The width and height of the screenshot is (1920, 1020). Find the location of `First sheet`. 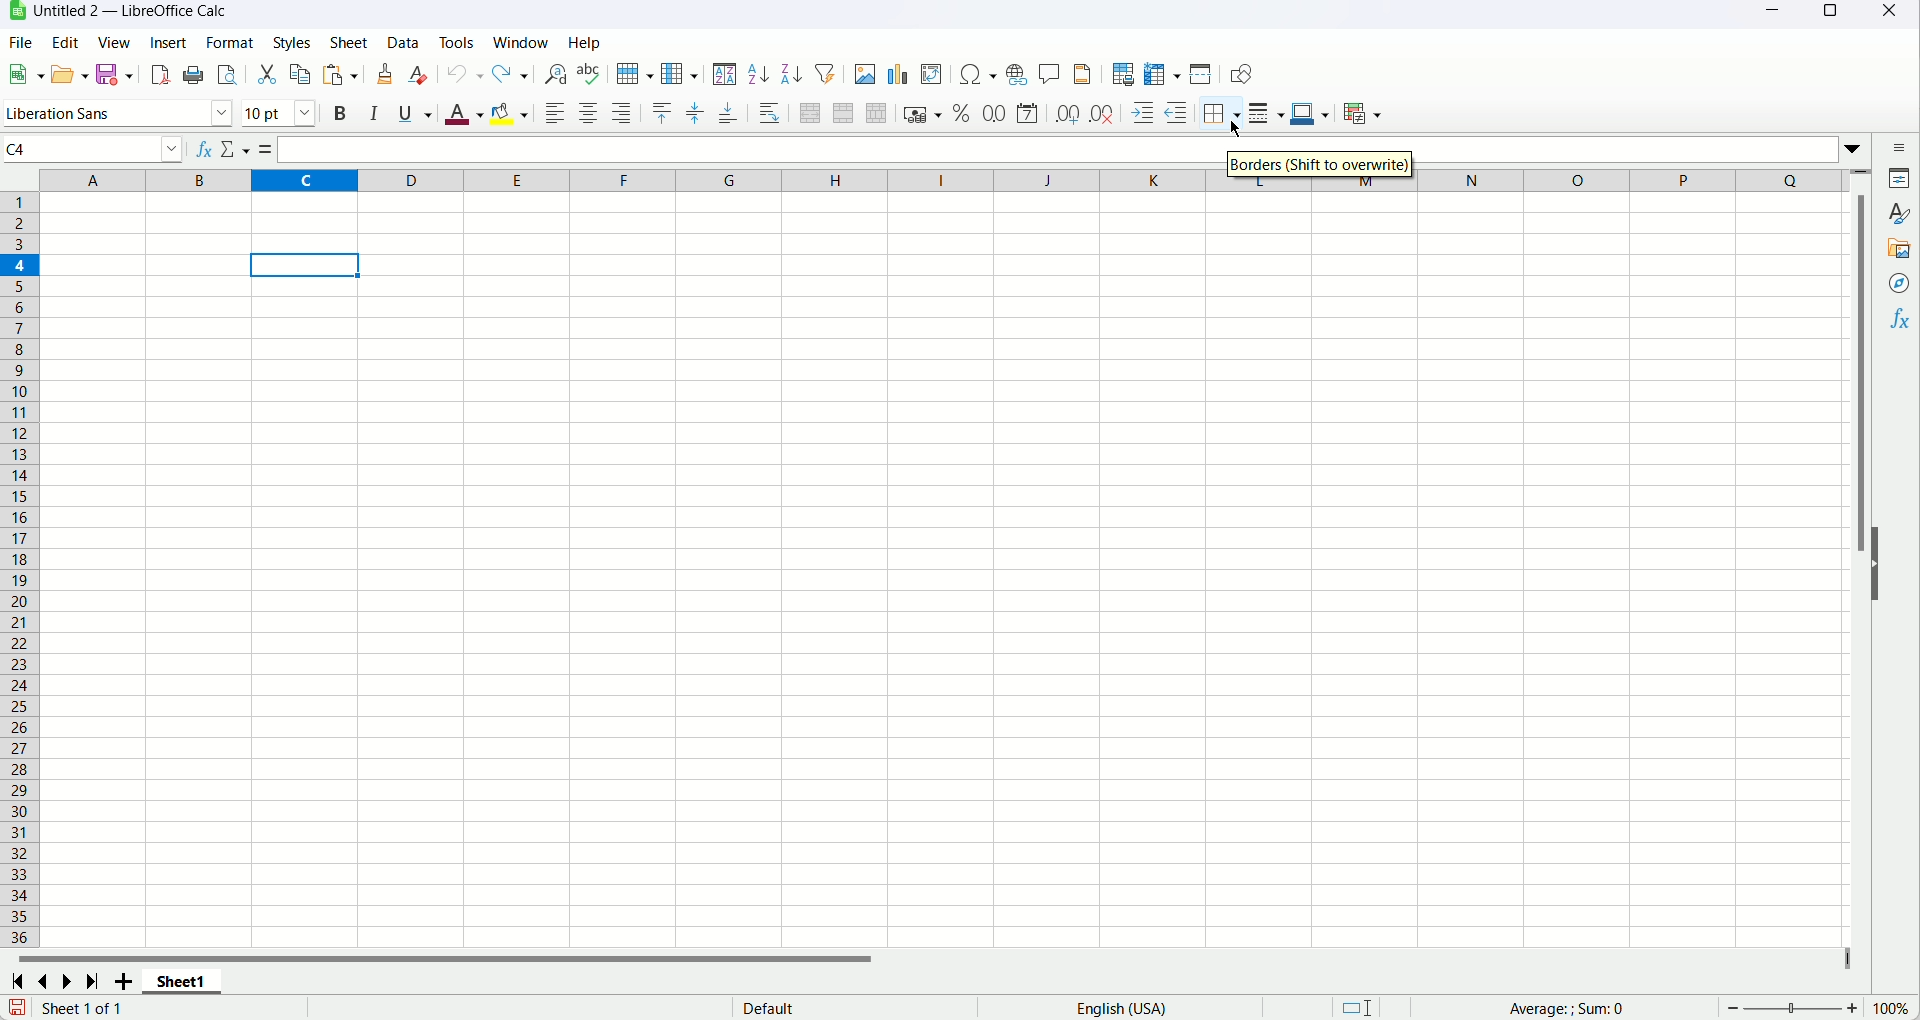

First sheet is located at coordinates (16, 983).